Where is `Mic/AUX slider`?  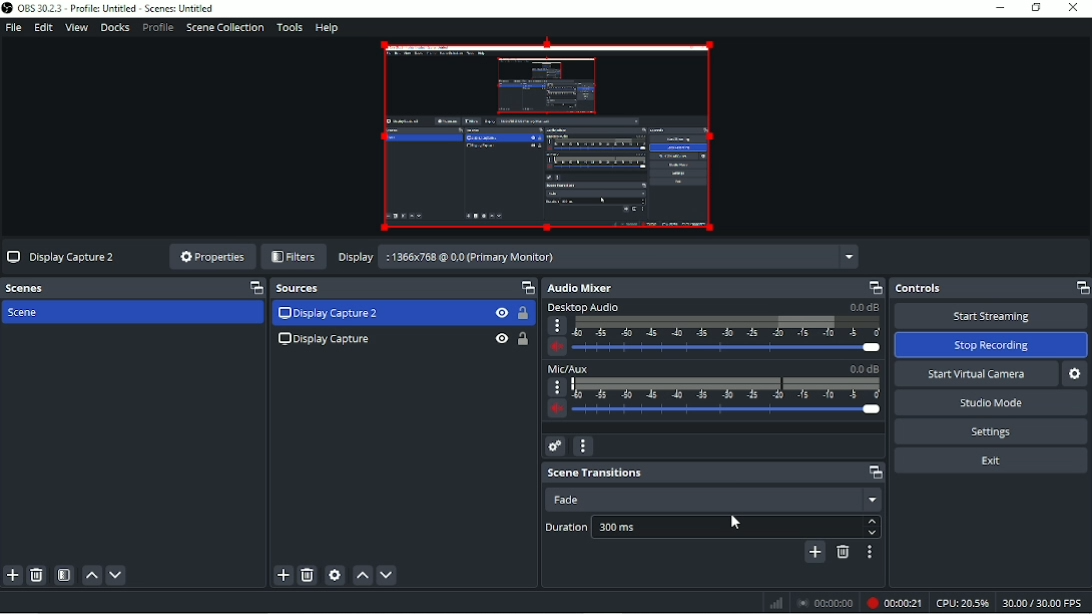 Mic/AUX slider is located at coordinates (714, 393).